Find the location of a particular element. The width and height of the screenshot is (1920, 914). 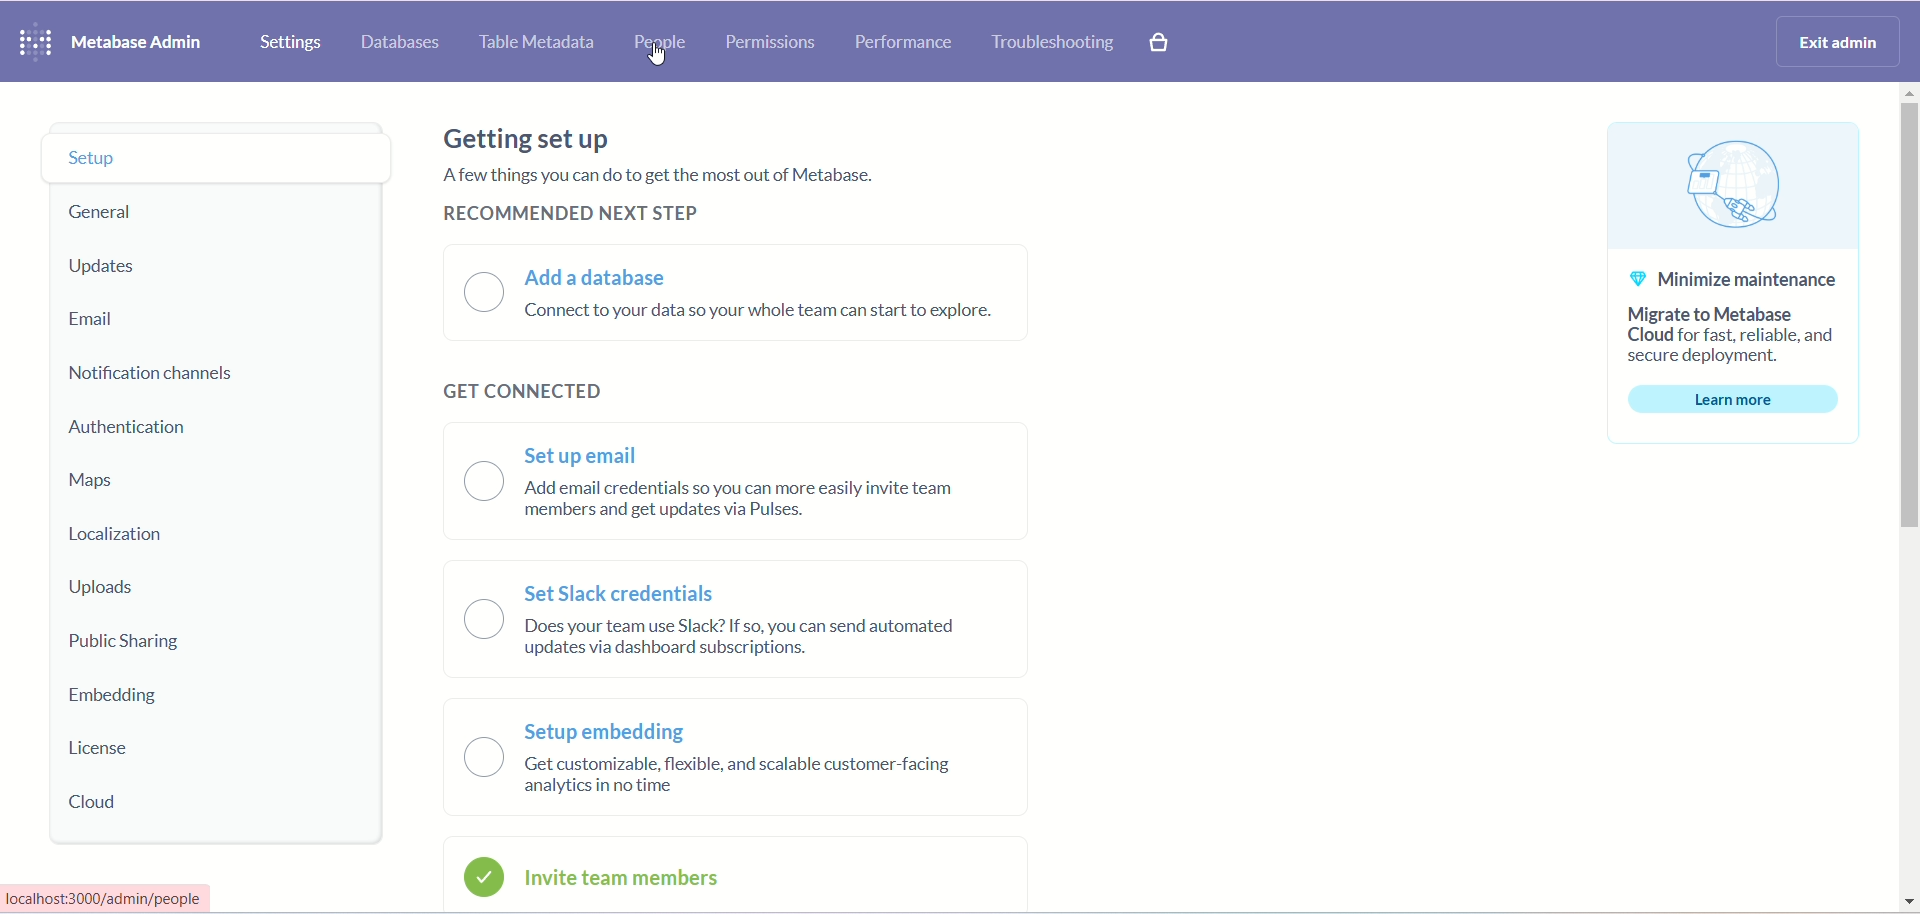

setup is located at coordinates (214, 153).